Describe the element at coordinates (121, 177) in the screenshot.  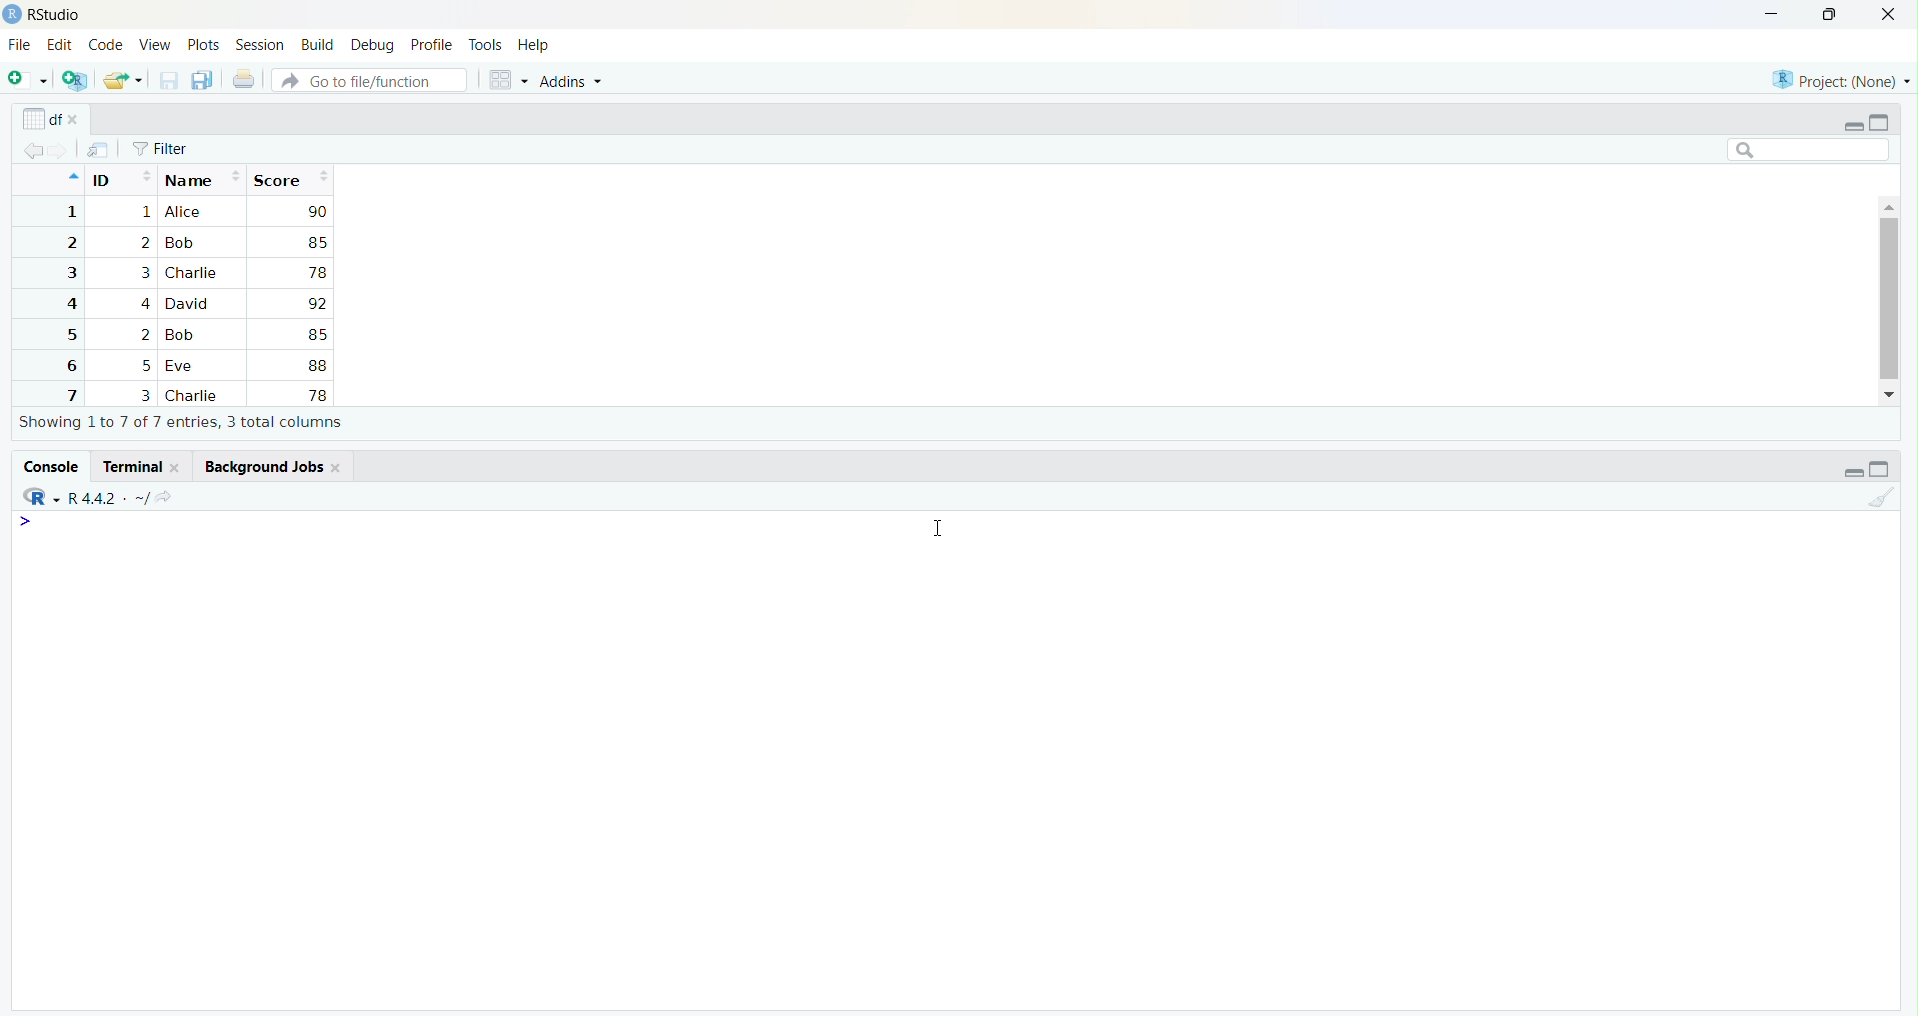
I see `ID` at that location.